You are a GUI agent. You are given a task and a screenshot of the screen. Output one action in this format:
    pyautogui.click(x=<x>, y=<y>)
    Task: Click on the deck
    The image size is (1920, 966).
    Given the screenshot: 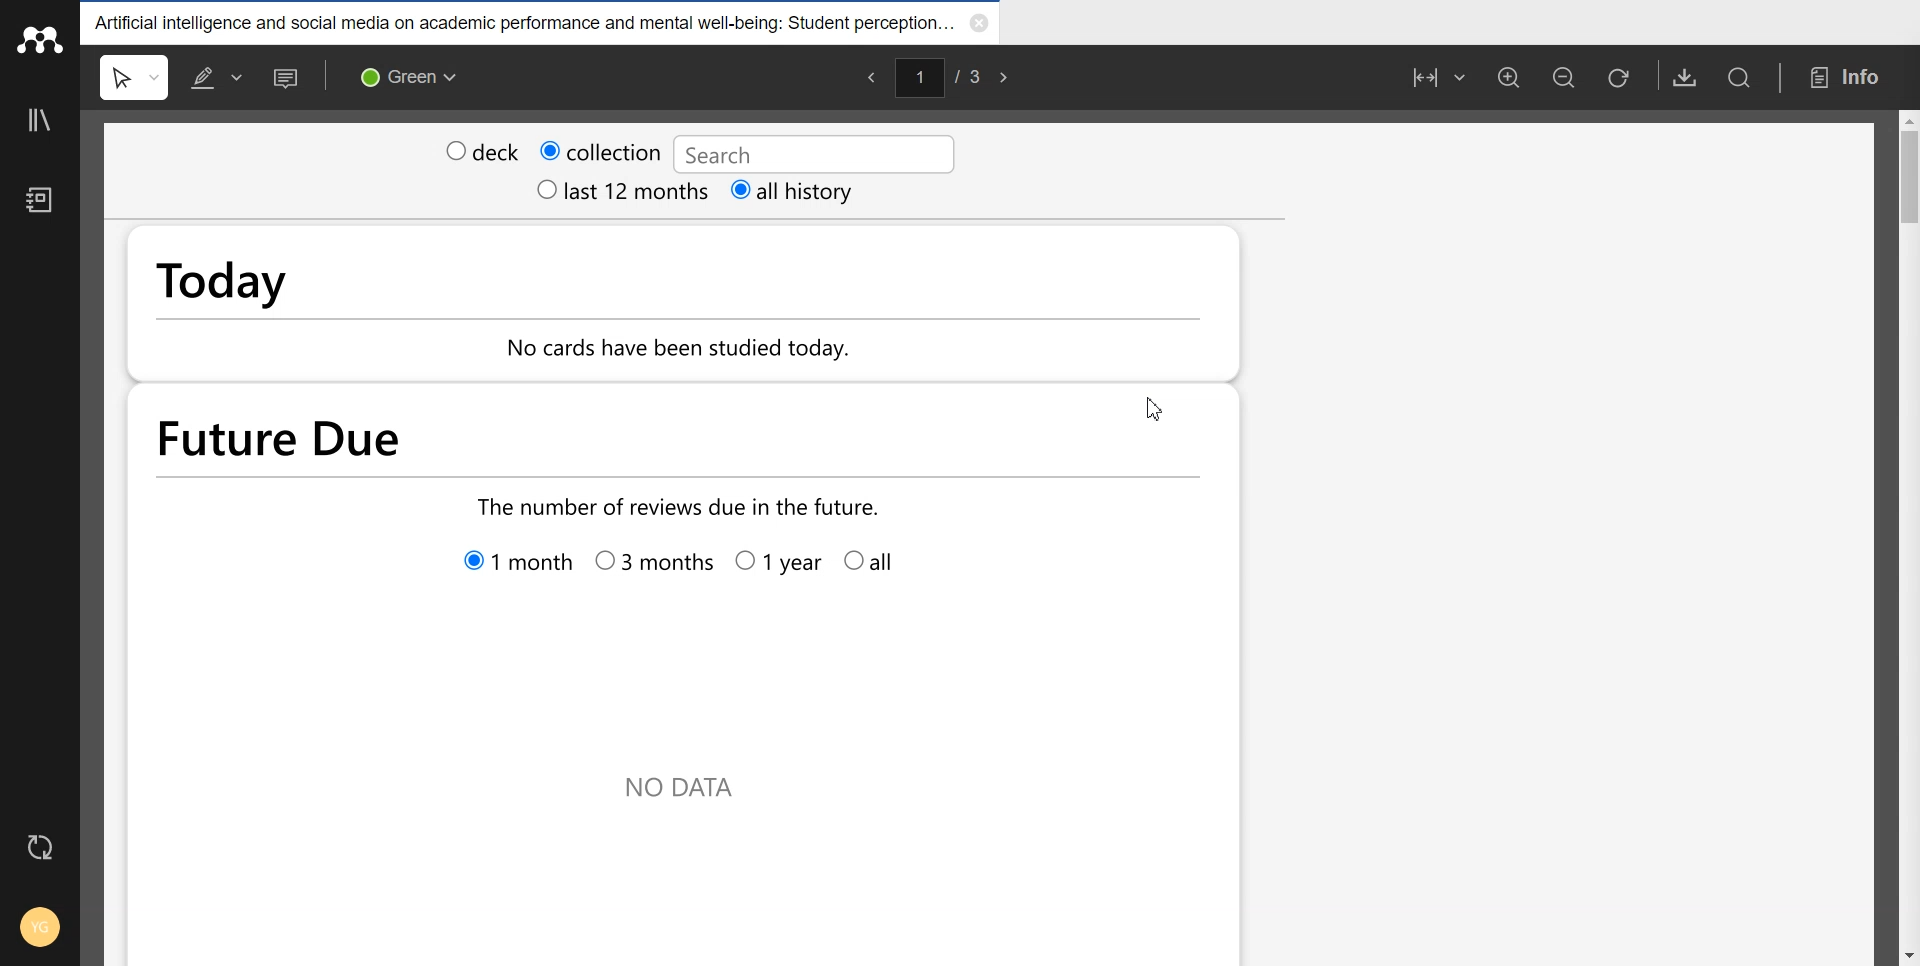 What is the action you would take?
    pyautogui.click(x=478, y=149)
    